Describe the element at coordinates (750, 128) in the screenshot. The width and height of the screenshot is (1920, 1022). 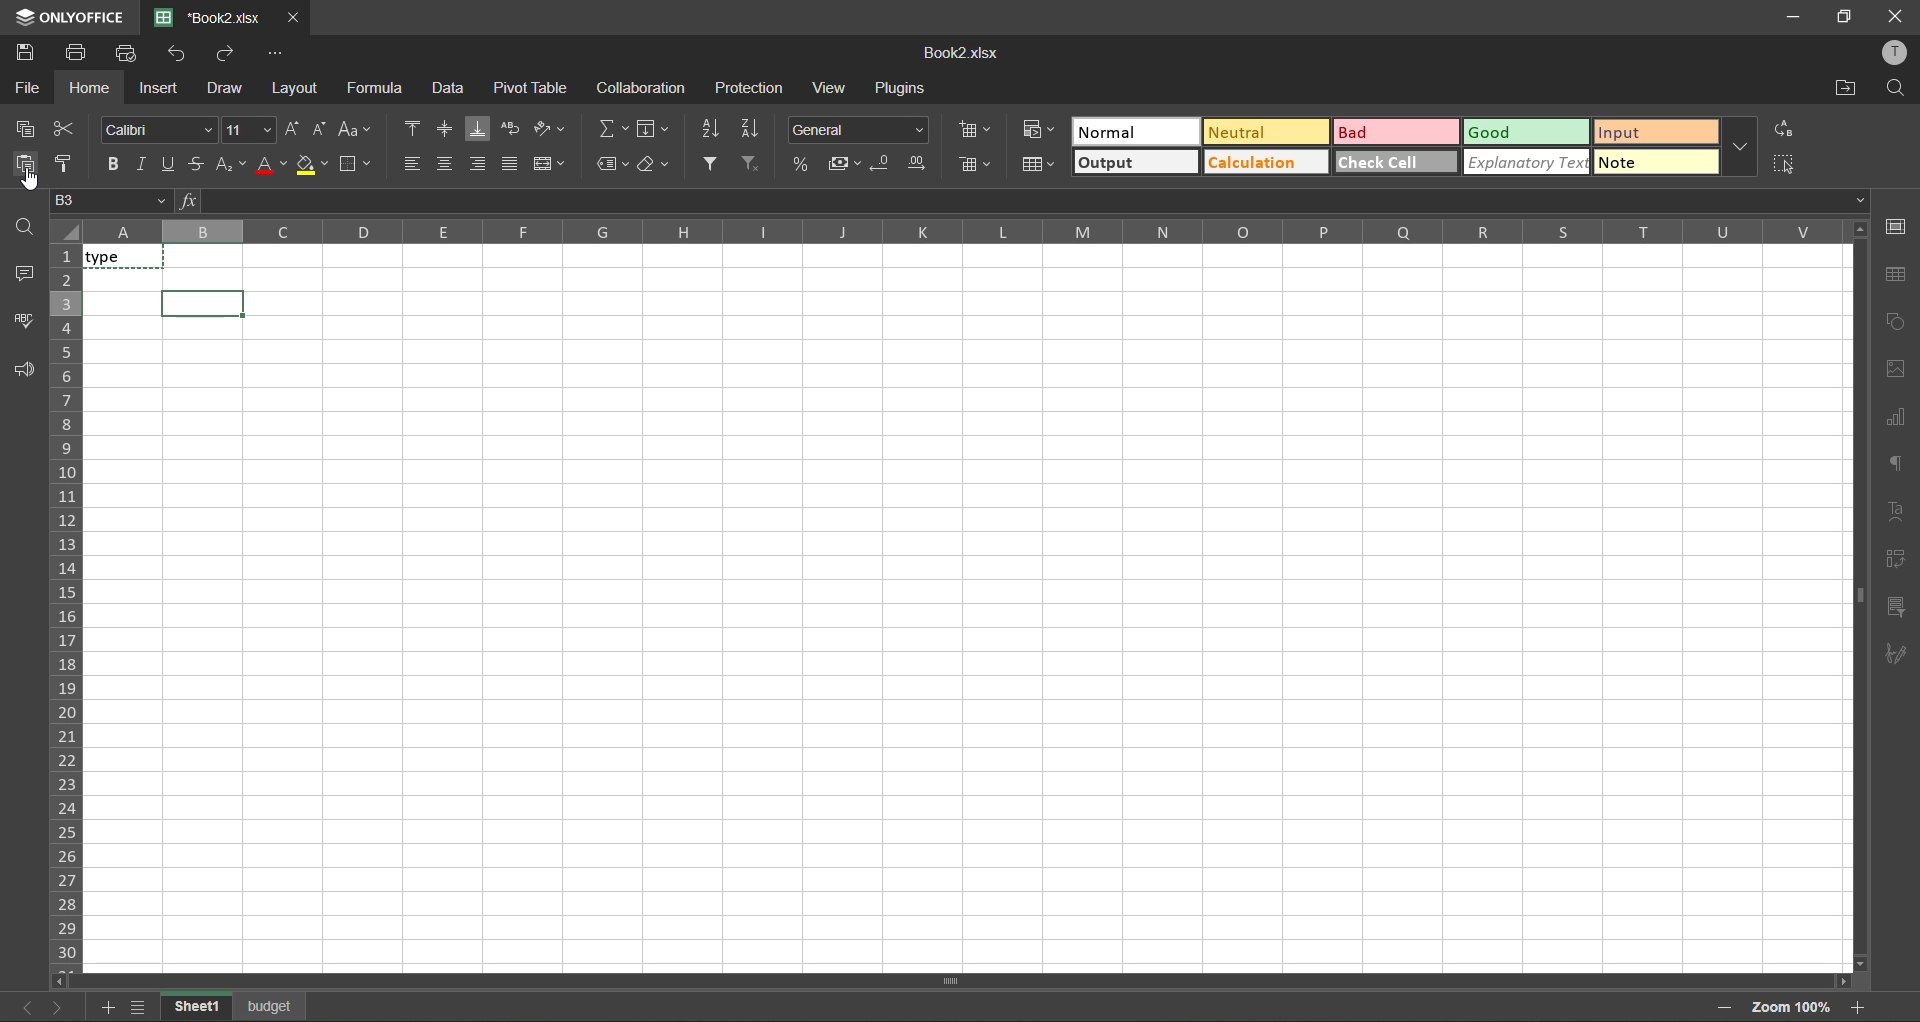
I see `sort descending` at that location.